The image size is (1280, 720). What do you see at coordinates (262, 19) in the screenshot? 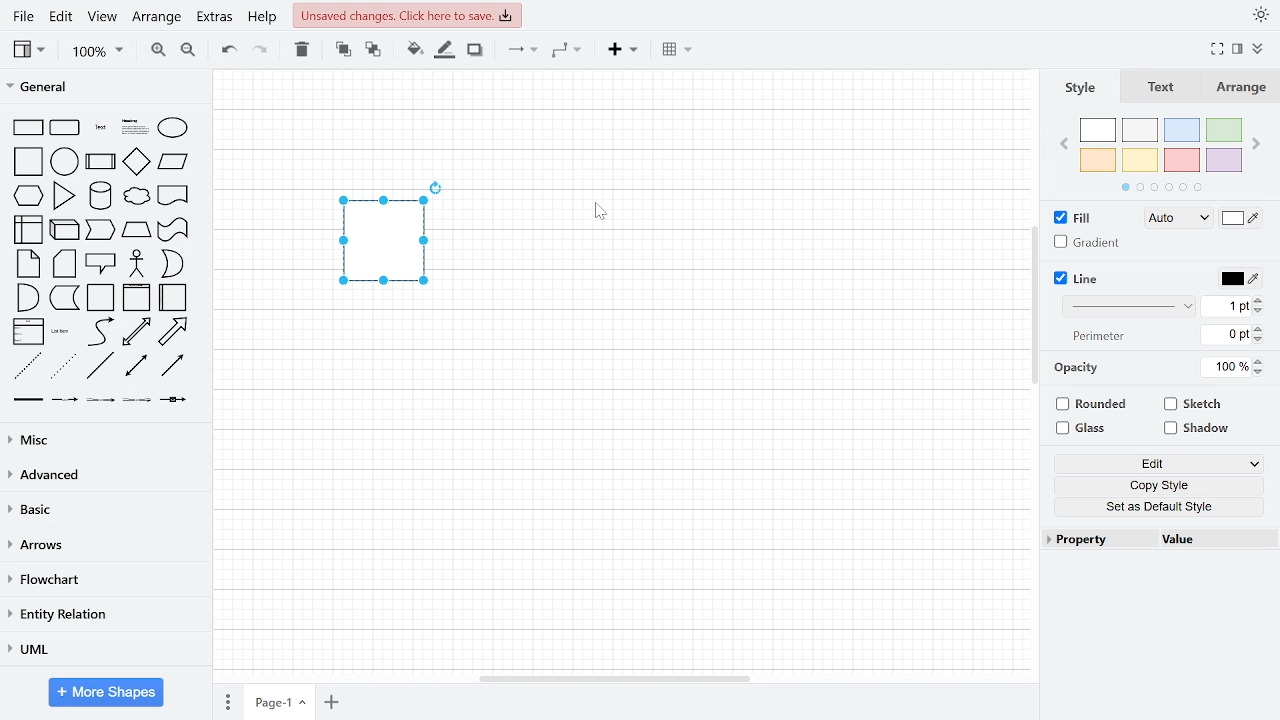
I see `help` at bounding box center [262, 19].